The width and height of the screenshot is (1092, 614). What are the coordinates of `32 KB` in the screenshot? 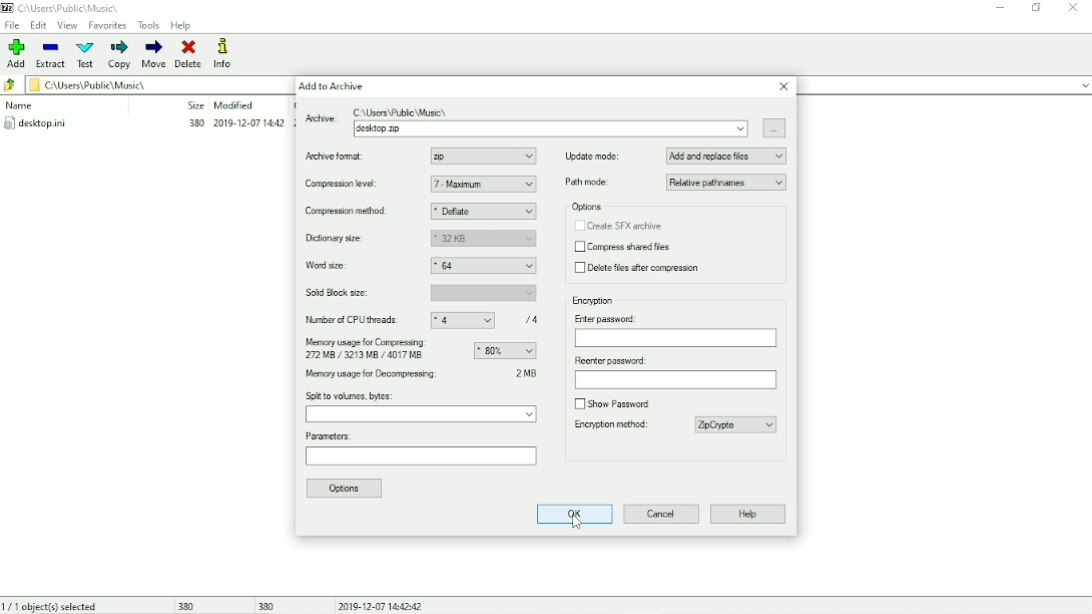 It's located at (483, 239).